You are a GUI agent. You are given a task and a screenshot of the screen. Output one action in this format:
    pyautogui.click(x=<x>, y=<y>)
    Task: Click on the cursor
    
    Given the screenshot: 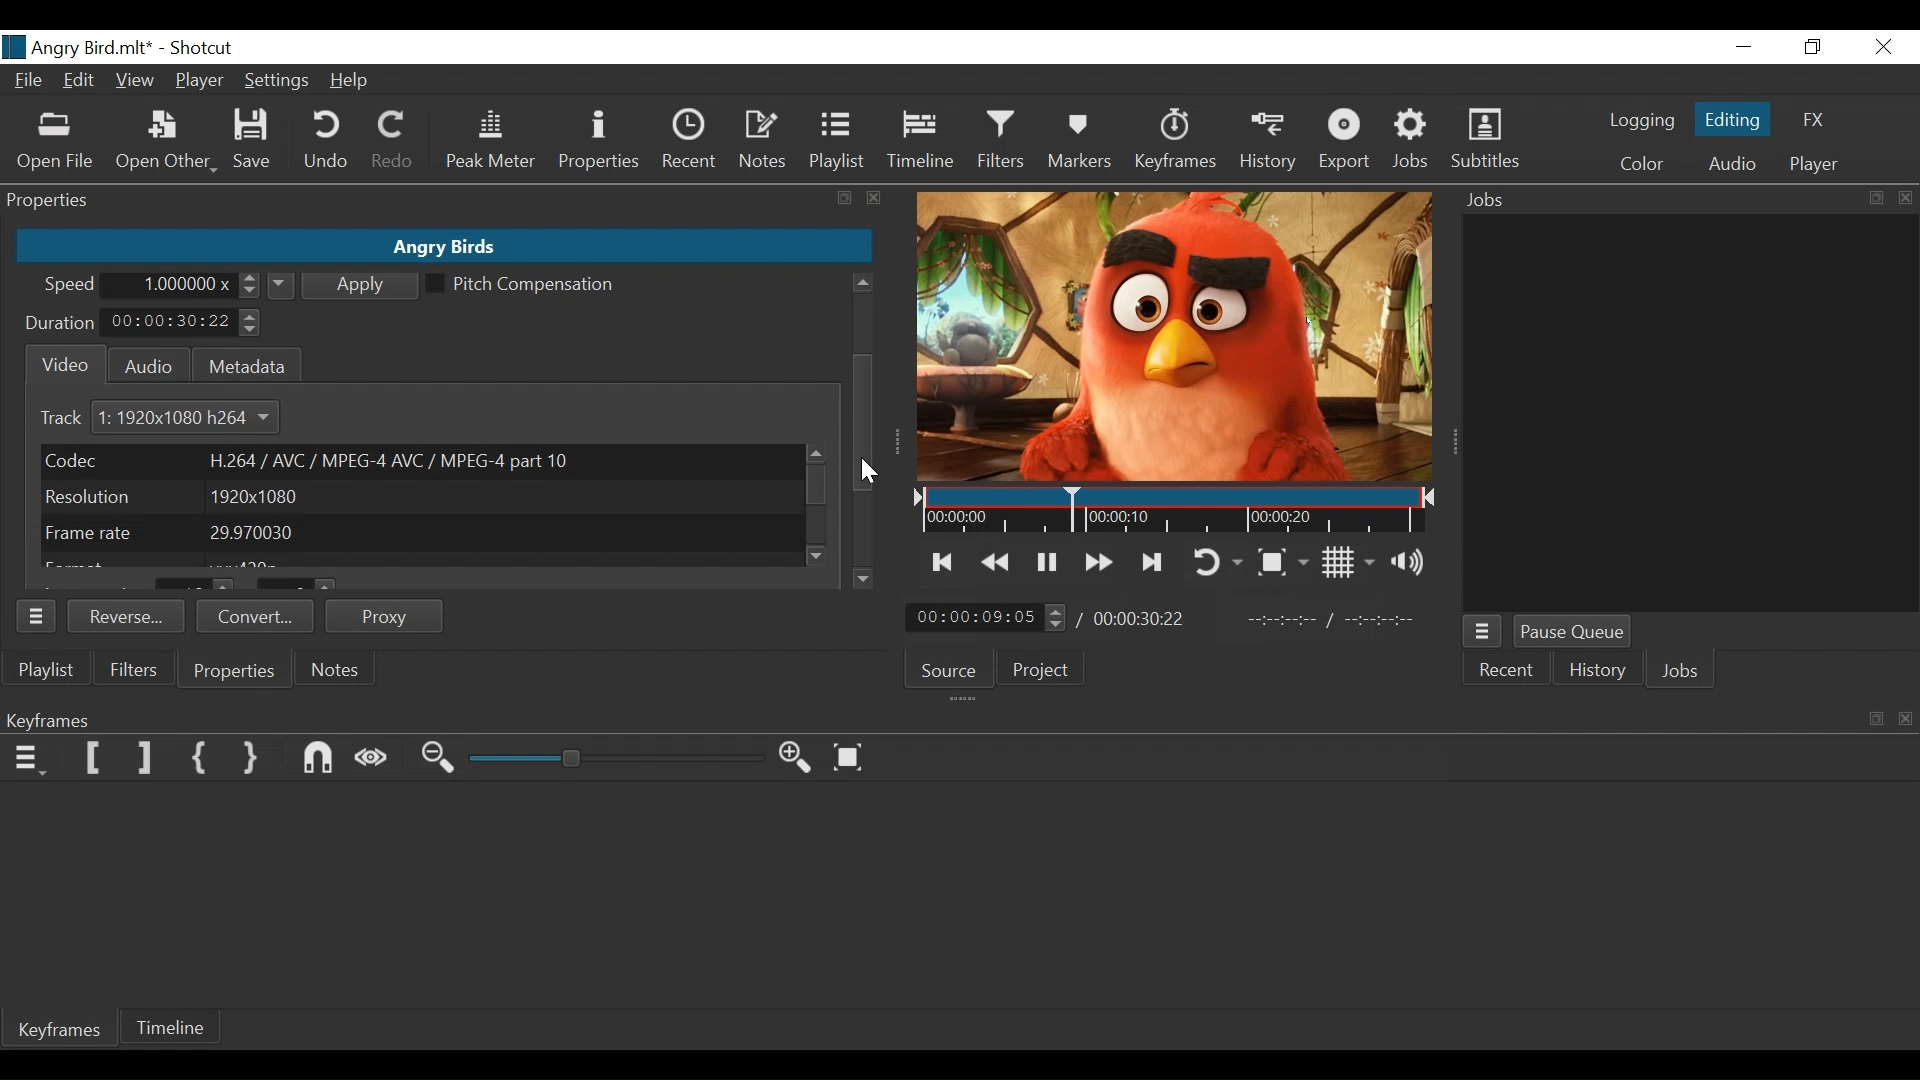 What is the action you would take?
    pyautogui.click(x=865, y=410)
    